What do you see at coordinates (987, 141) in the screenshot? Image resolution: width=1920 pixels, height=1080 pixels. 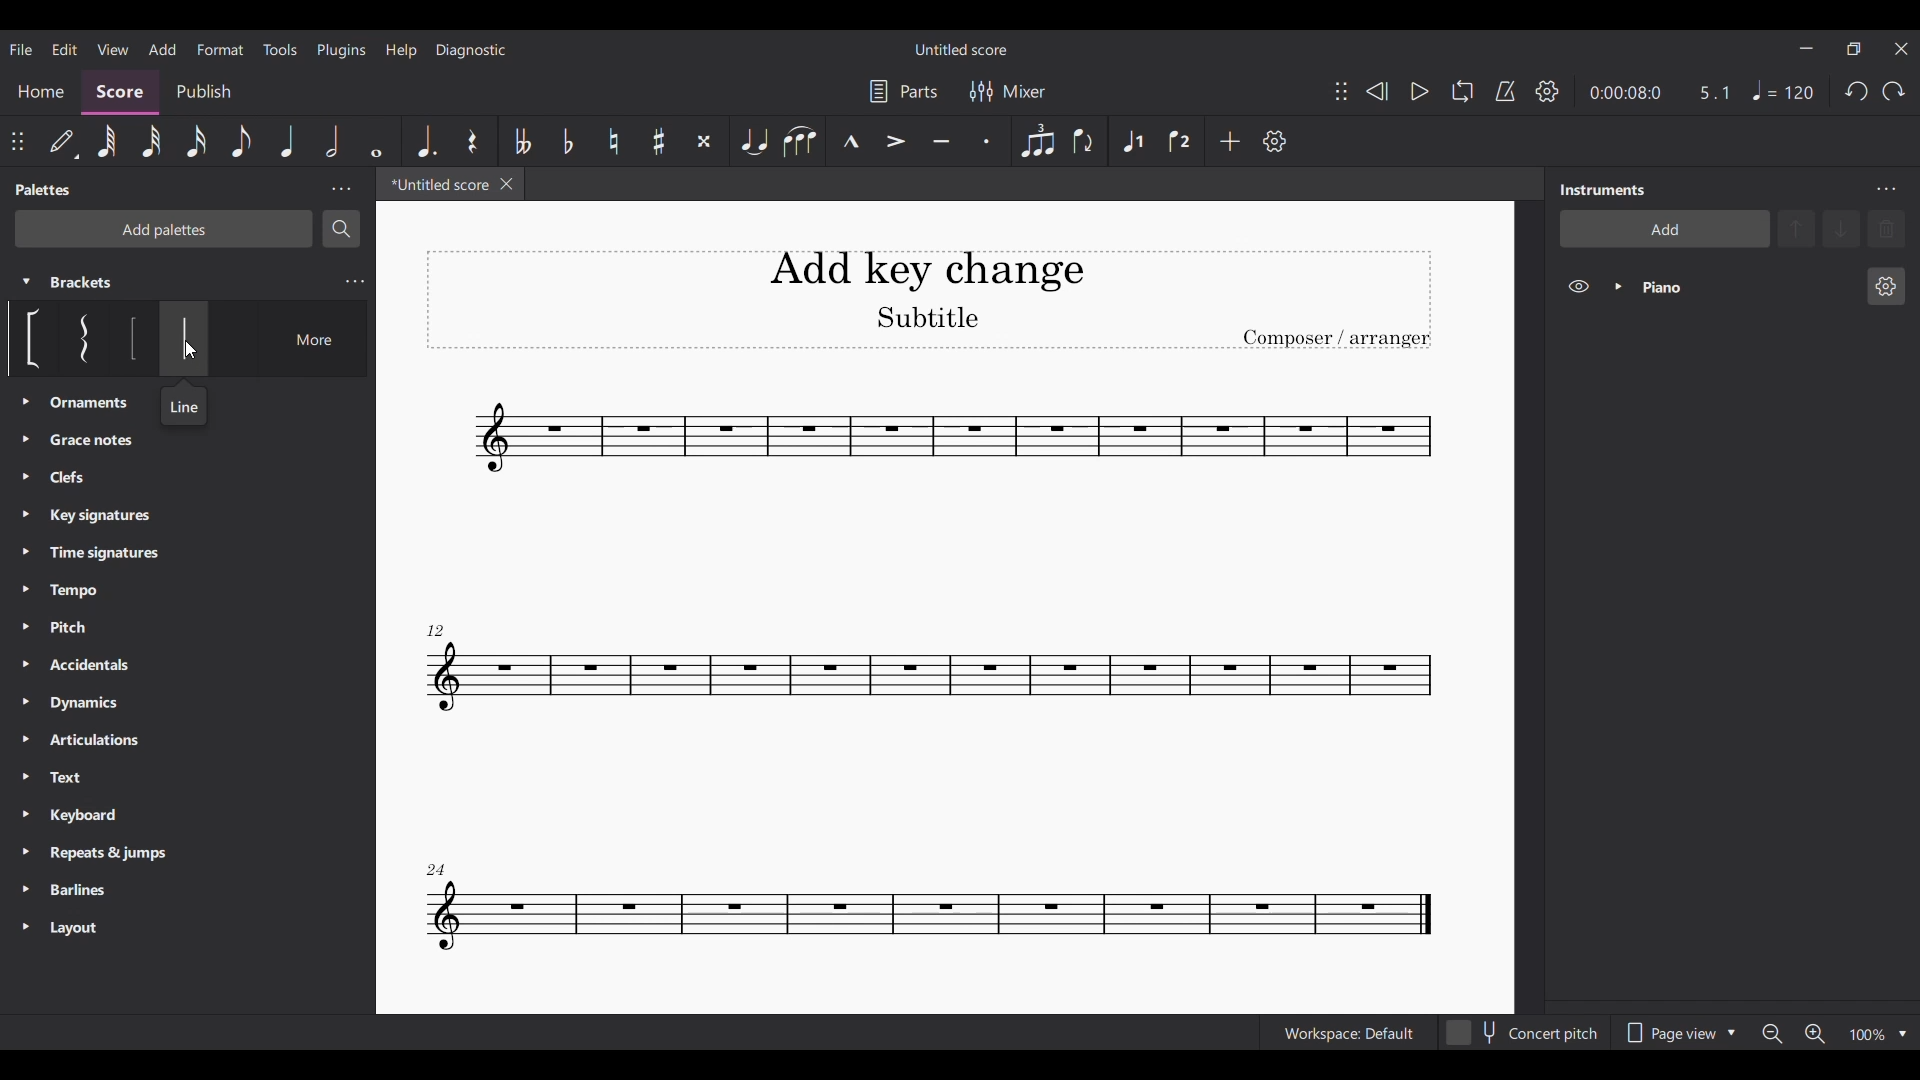 I see `Staccato` at bounding box center [987, 141].